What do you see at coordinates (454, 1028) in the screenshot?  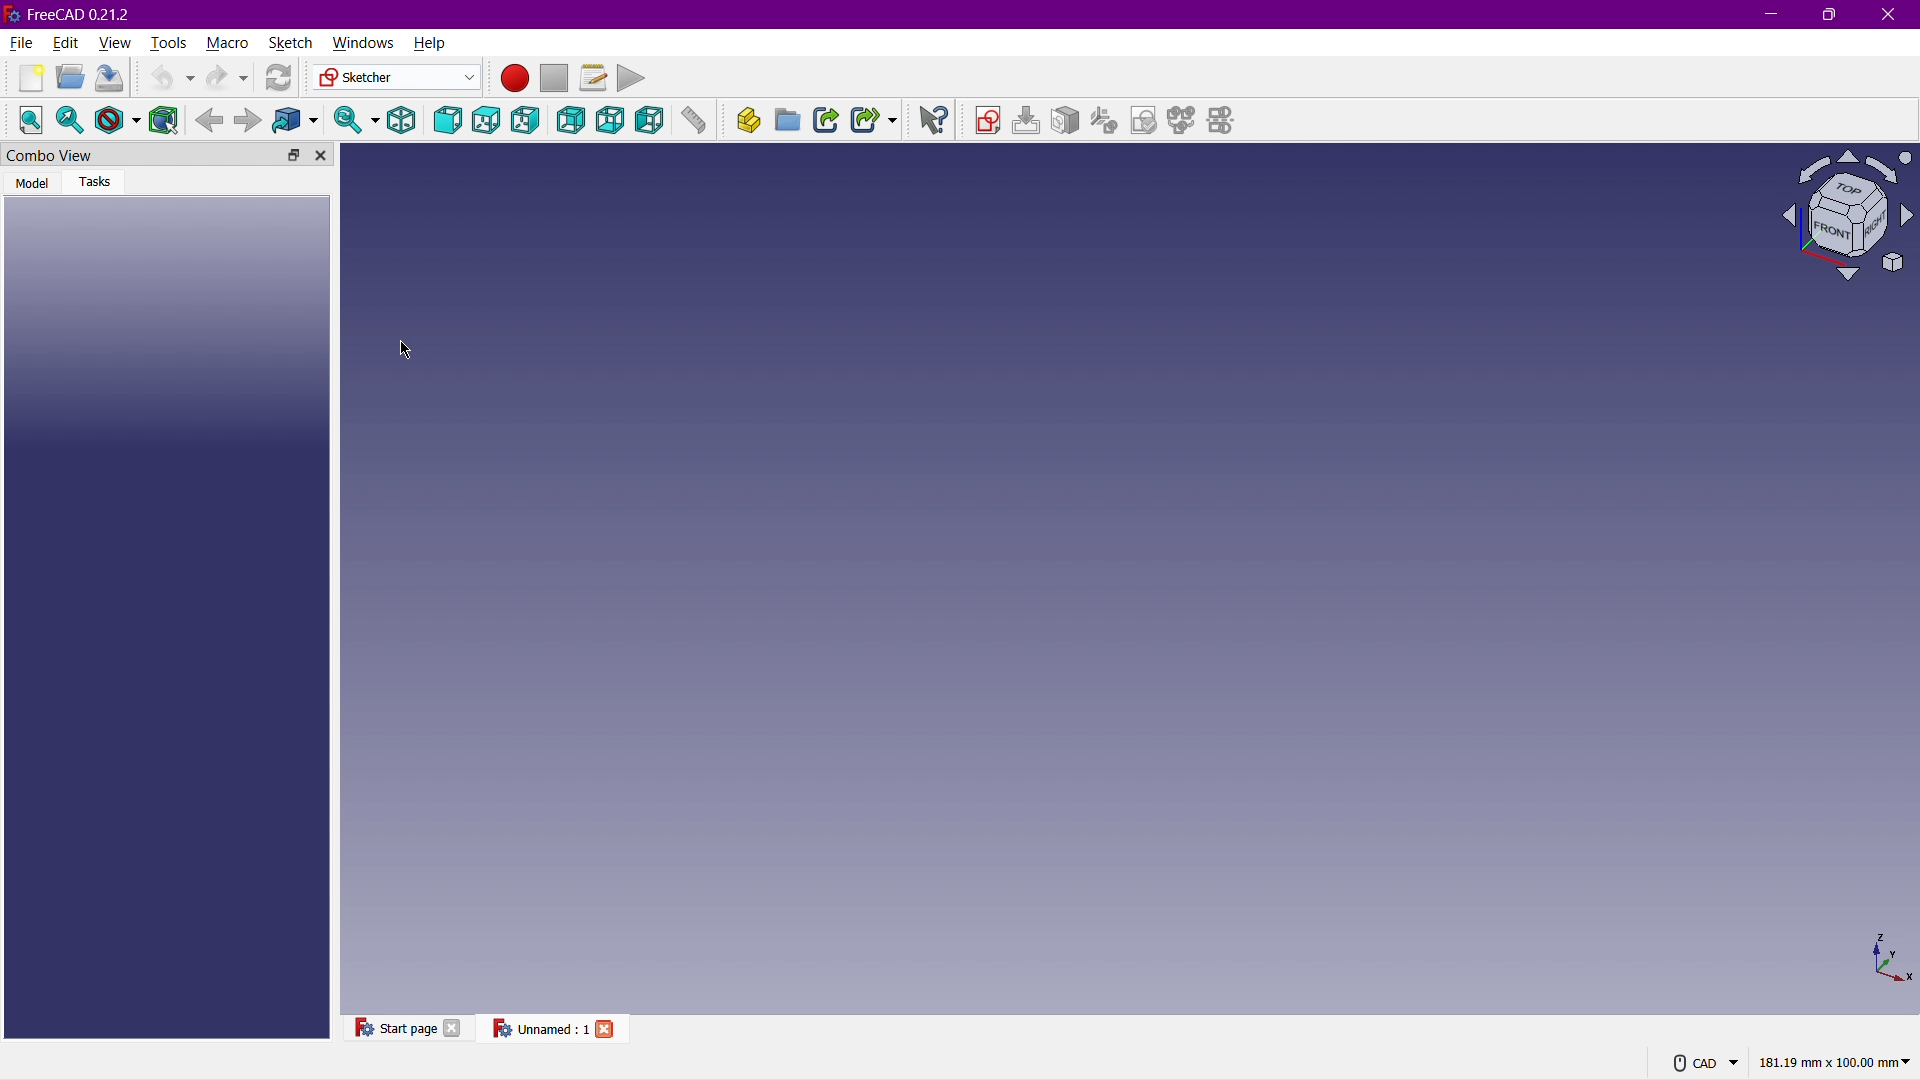 I see `close` at bounding box center [454, 1028].